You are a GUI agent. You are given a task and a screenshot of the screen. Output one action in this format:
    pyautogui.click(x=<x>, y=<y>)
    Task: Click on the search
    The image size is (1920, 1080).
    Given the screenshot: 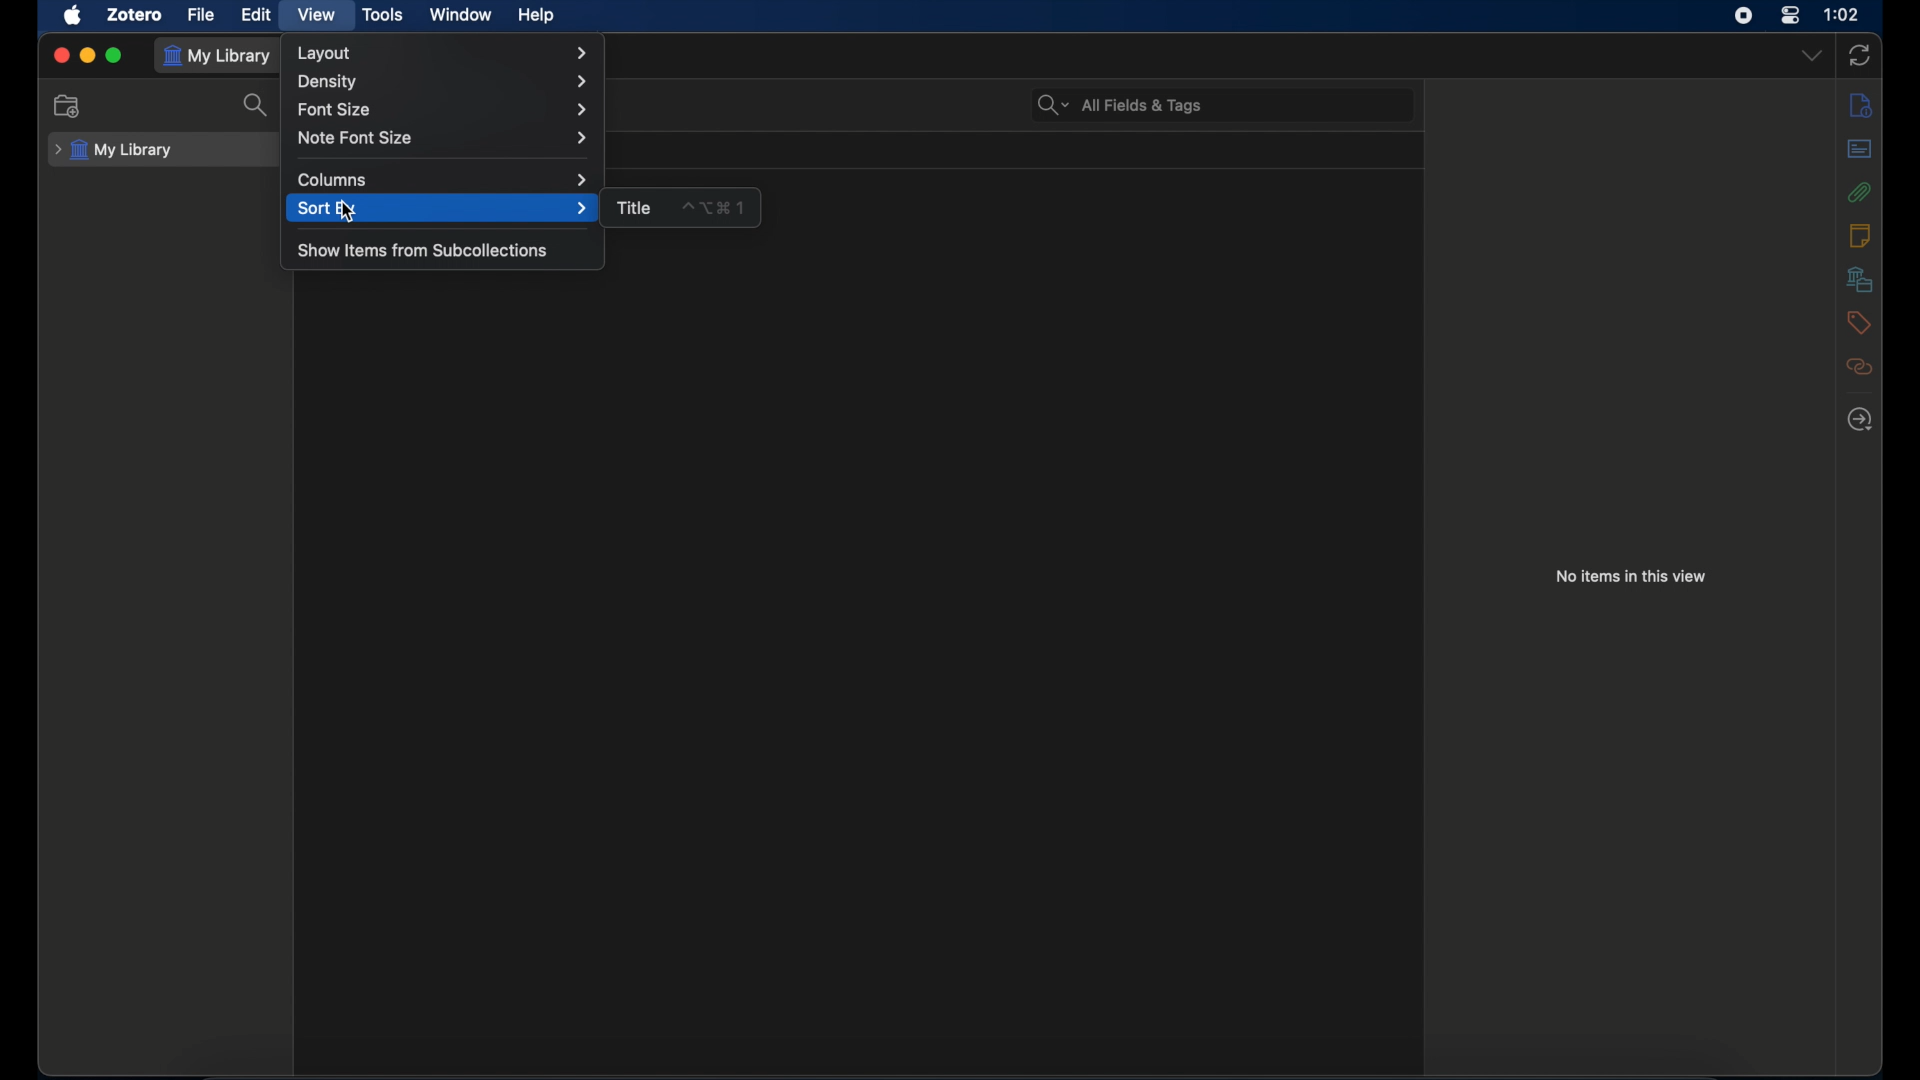 What is the action you would take?
    pyautogui.click(x=254, y=107)
    